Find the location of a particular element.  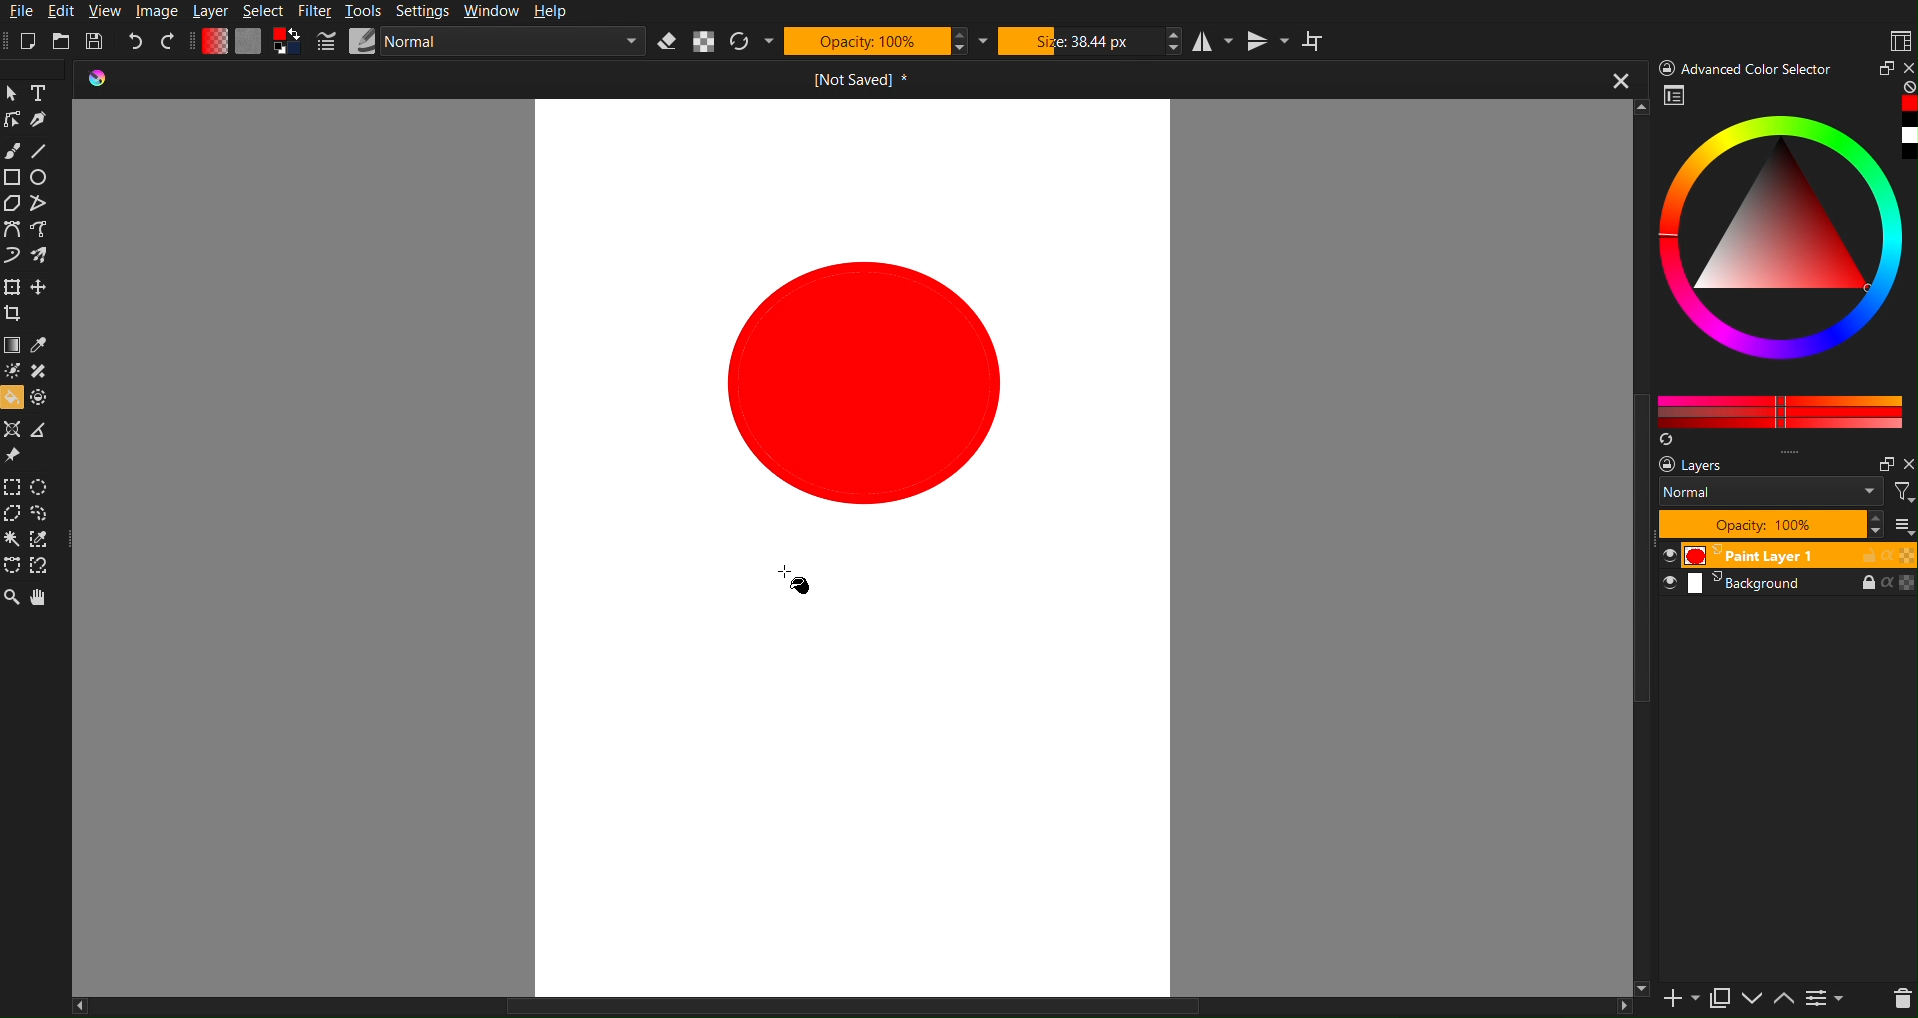

Red is located at coordinates (1906, 97).